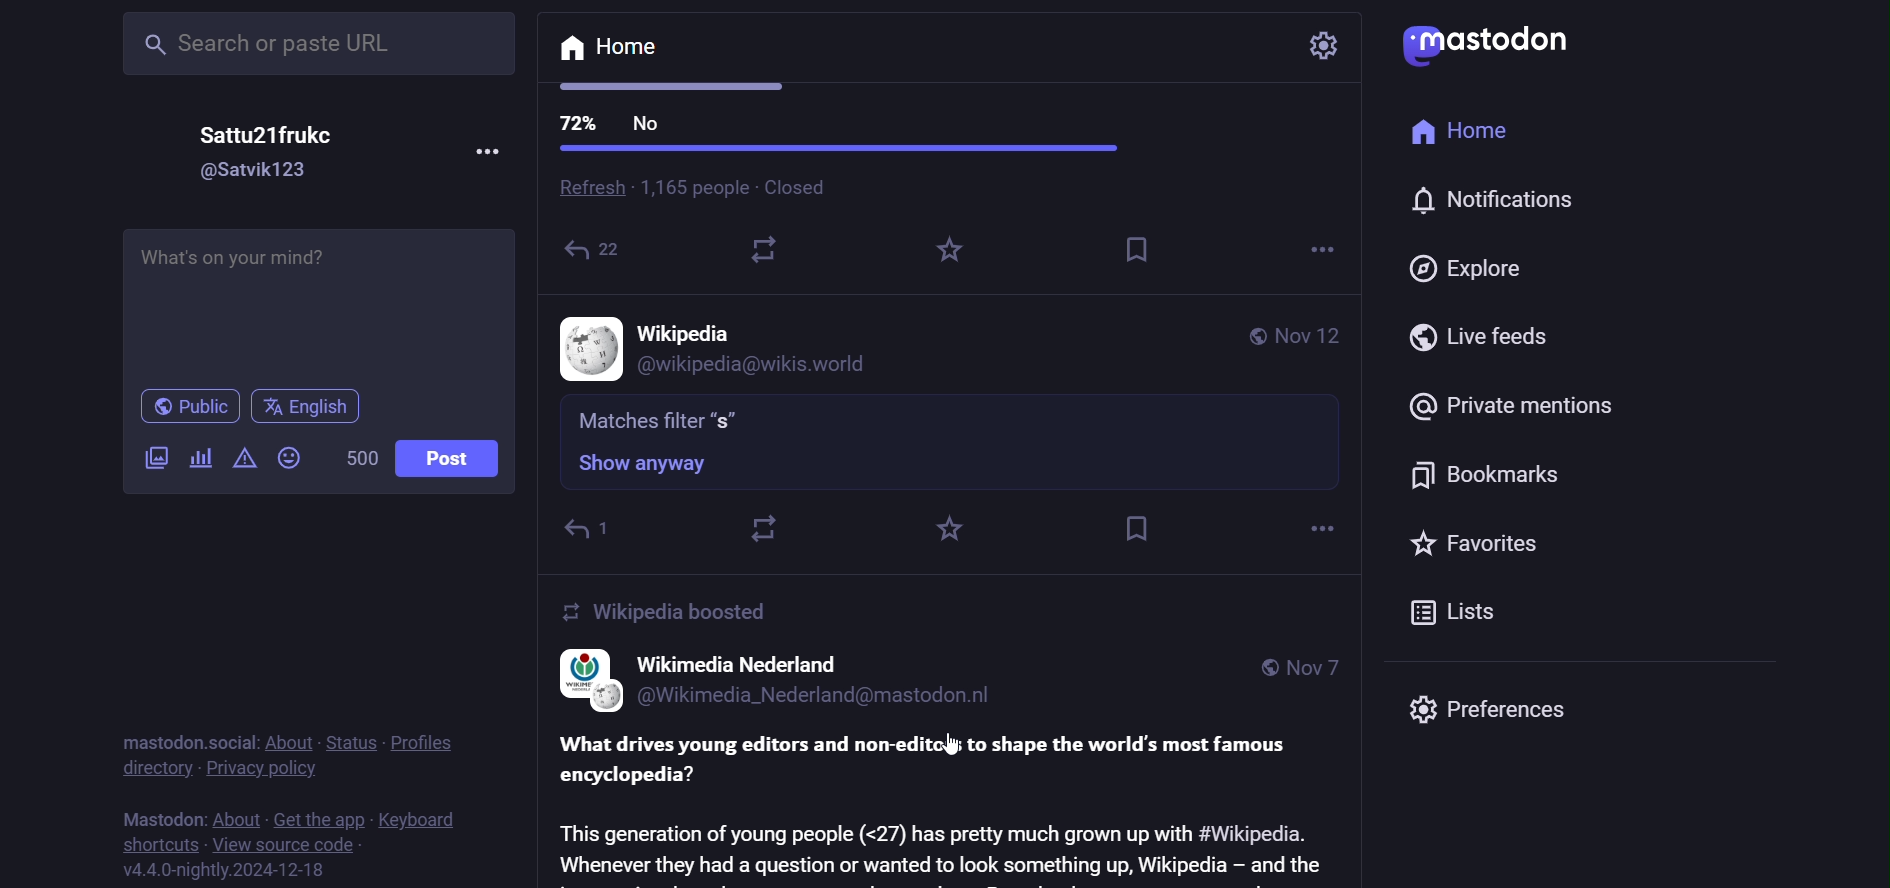  I want to click on notification, so click(1502, 204).